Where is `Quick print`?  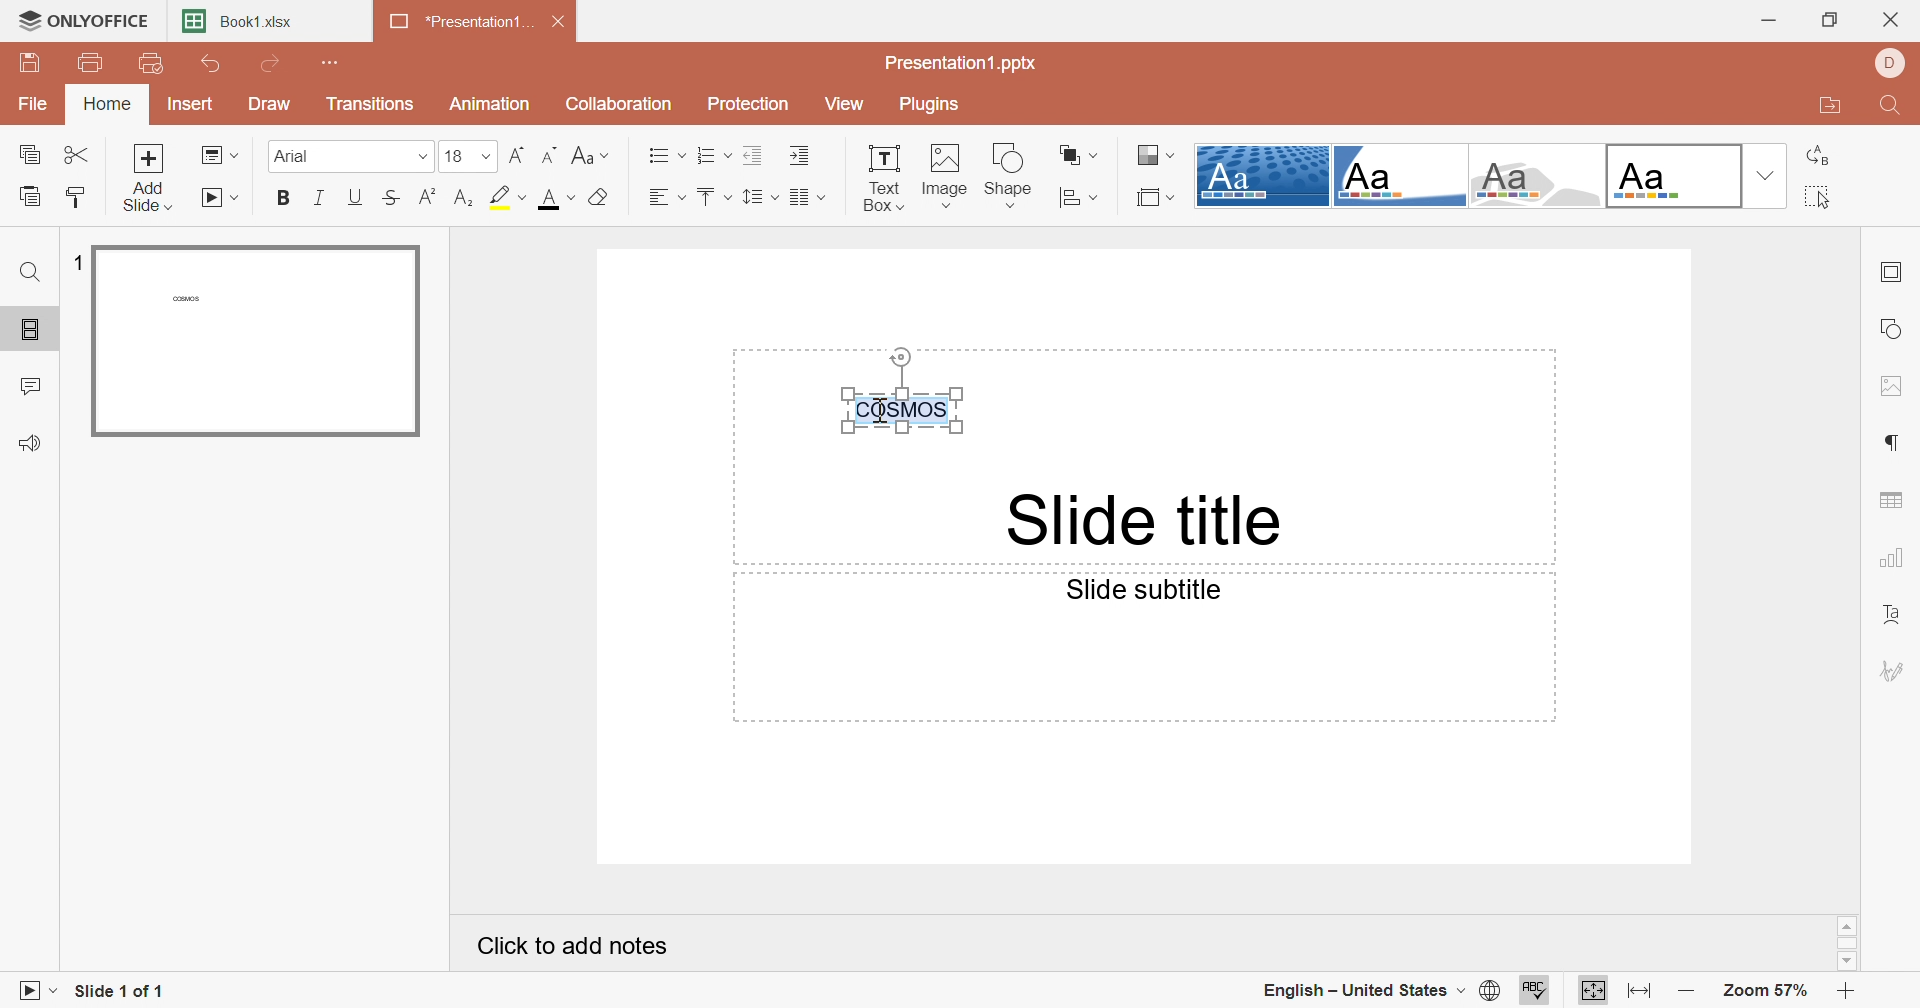
Quick print is located at coordinates (151, 66).